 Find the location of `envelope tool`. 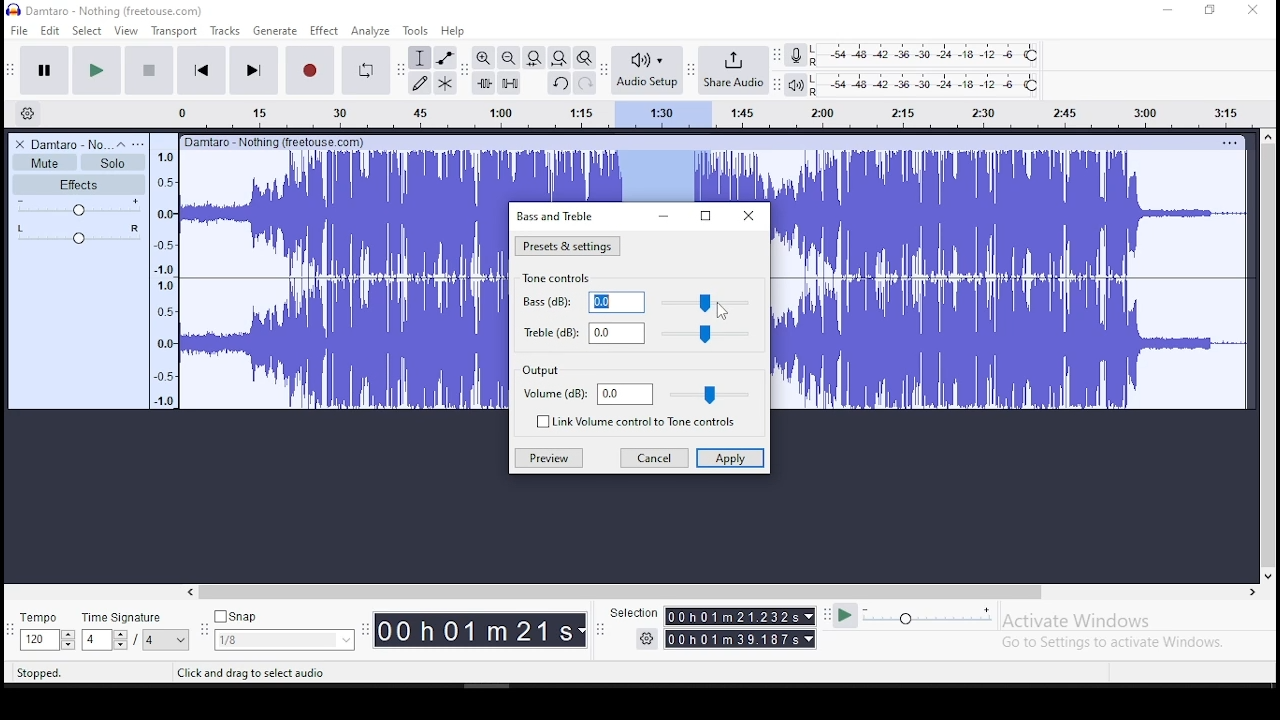

envelope tool is located at coordinates (444, 57).